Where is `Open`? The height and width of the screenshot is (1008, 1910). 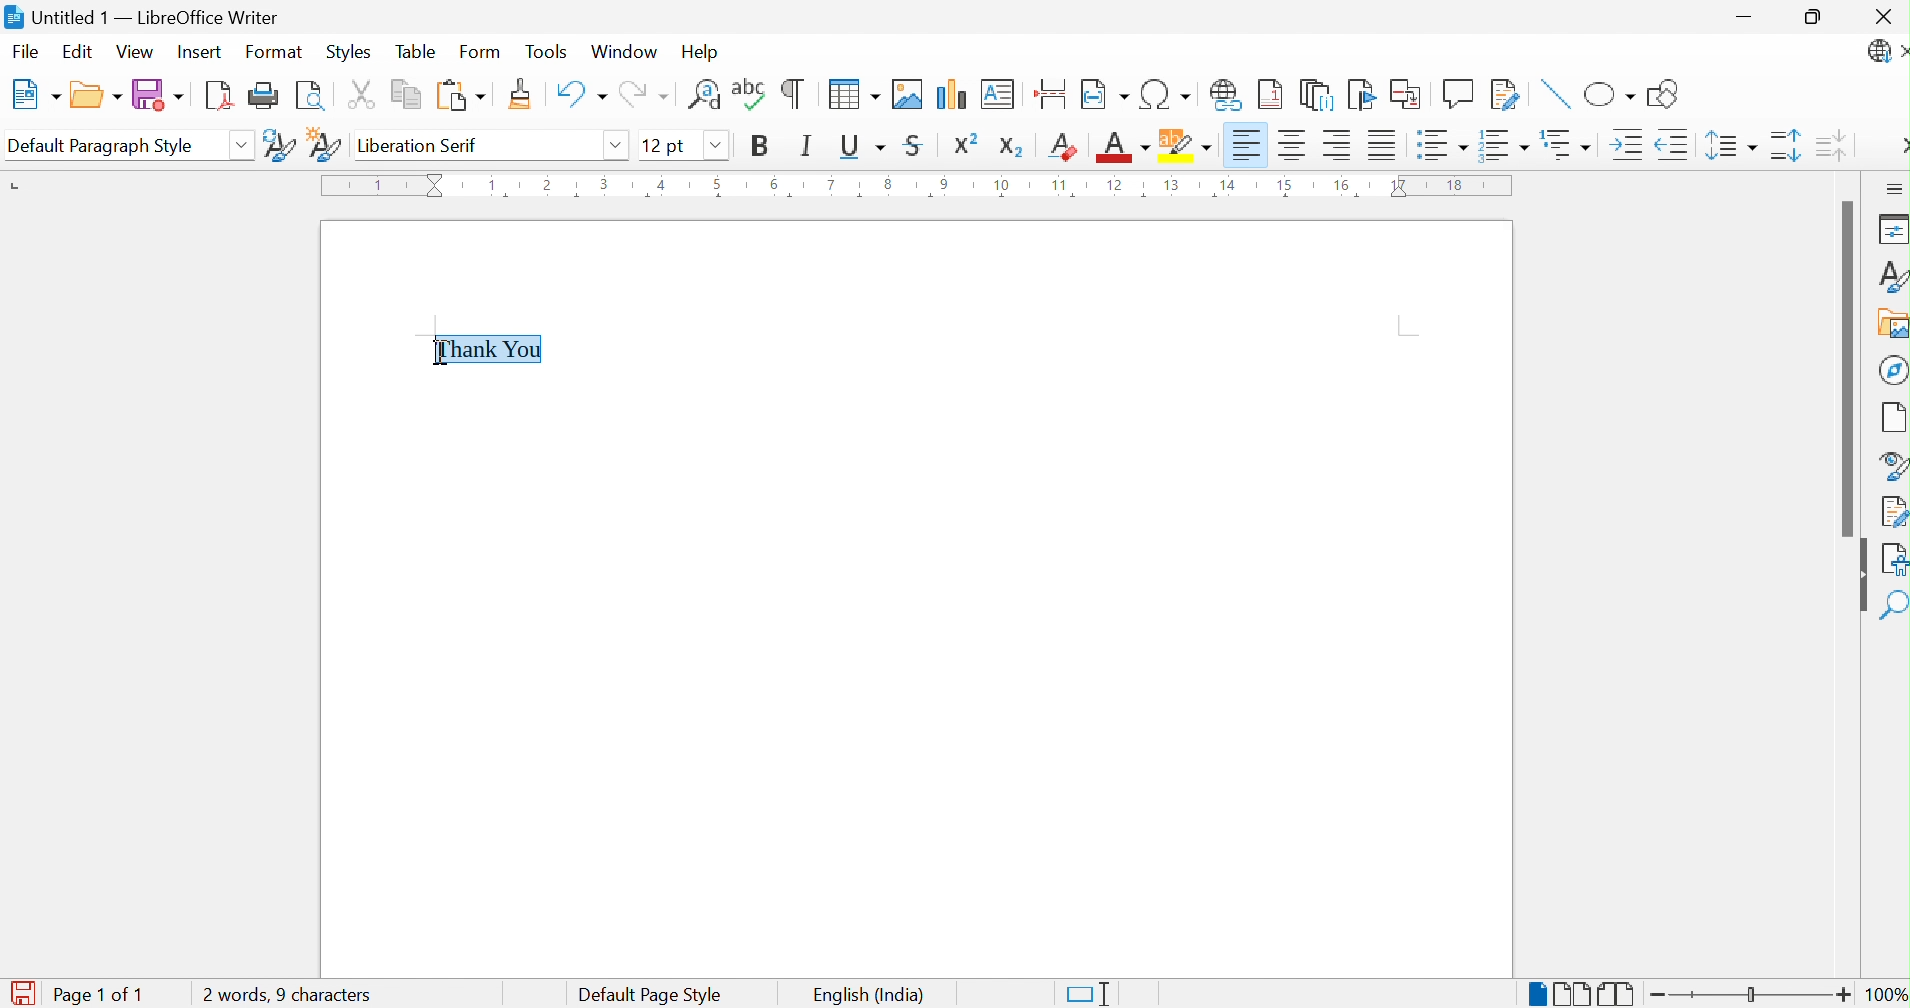 Open is located at coordinates (97, 93).